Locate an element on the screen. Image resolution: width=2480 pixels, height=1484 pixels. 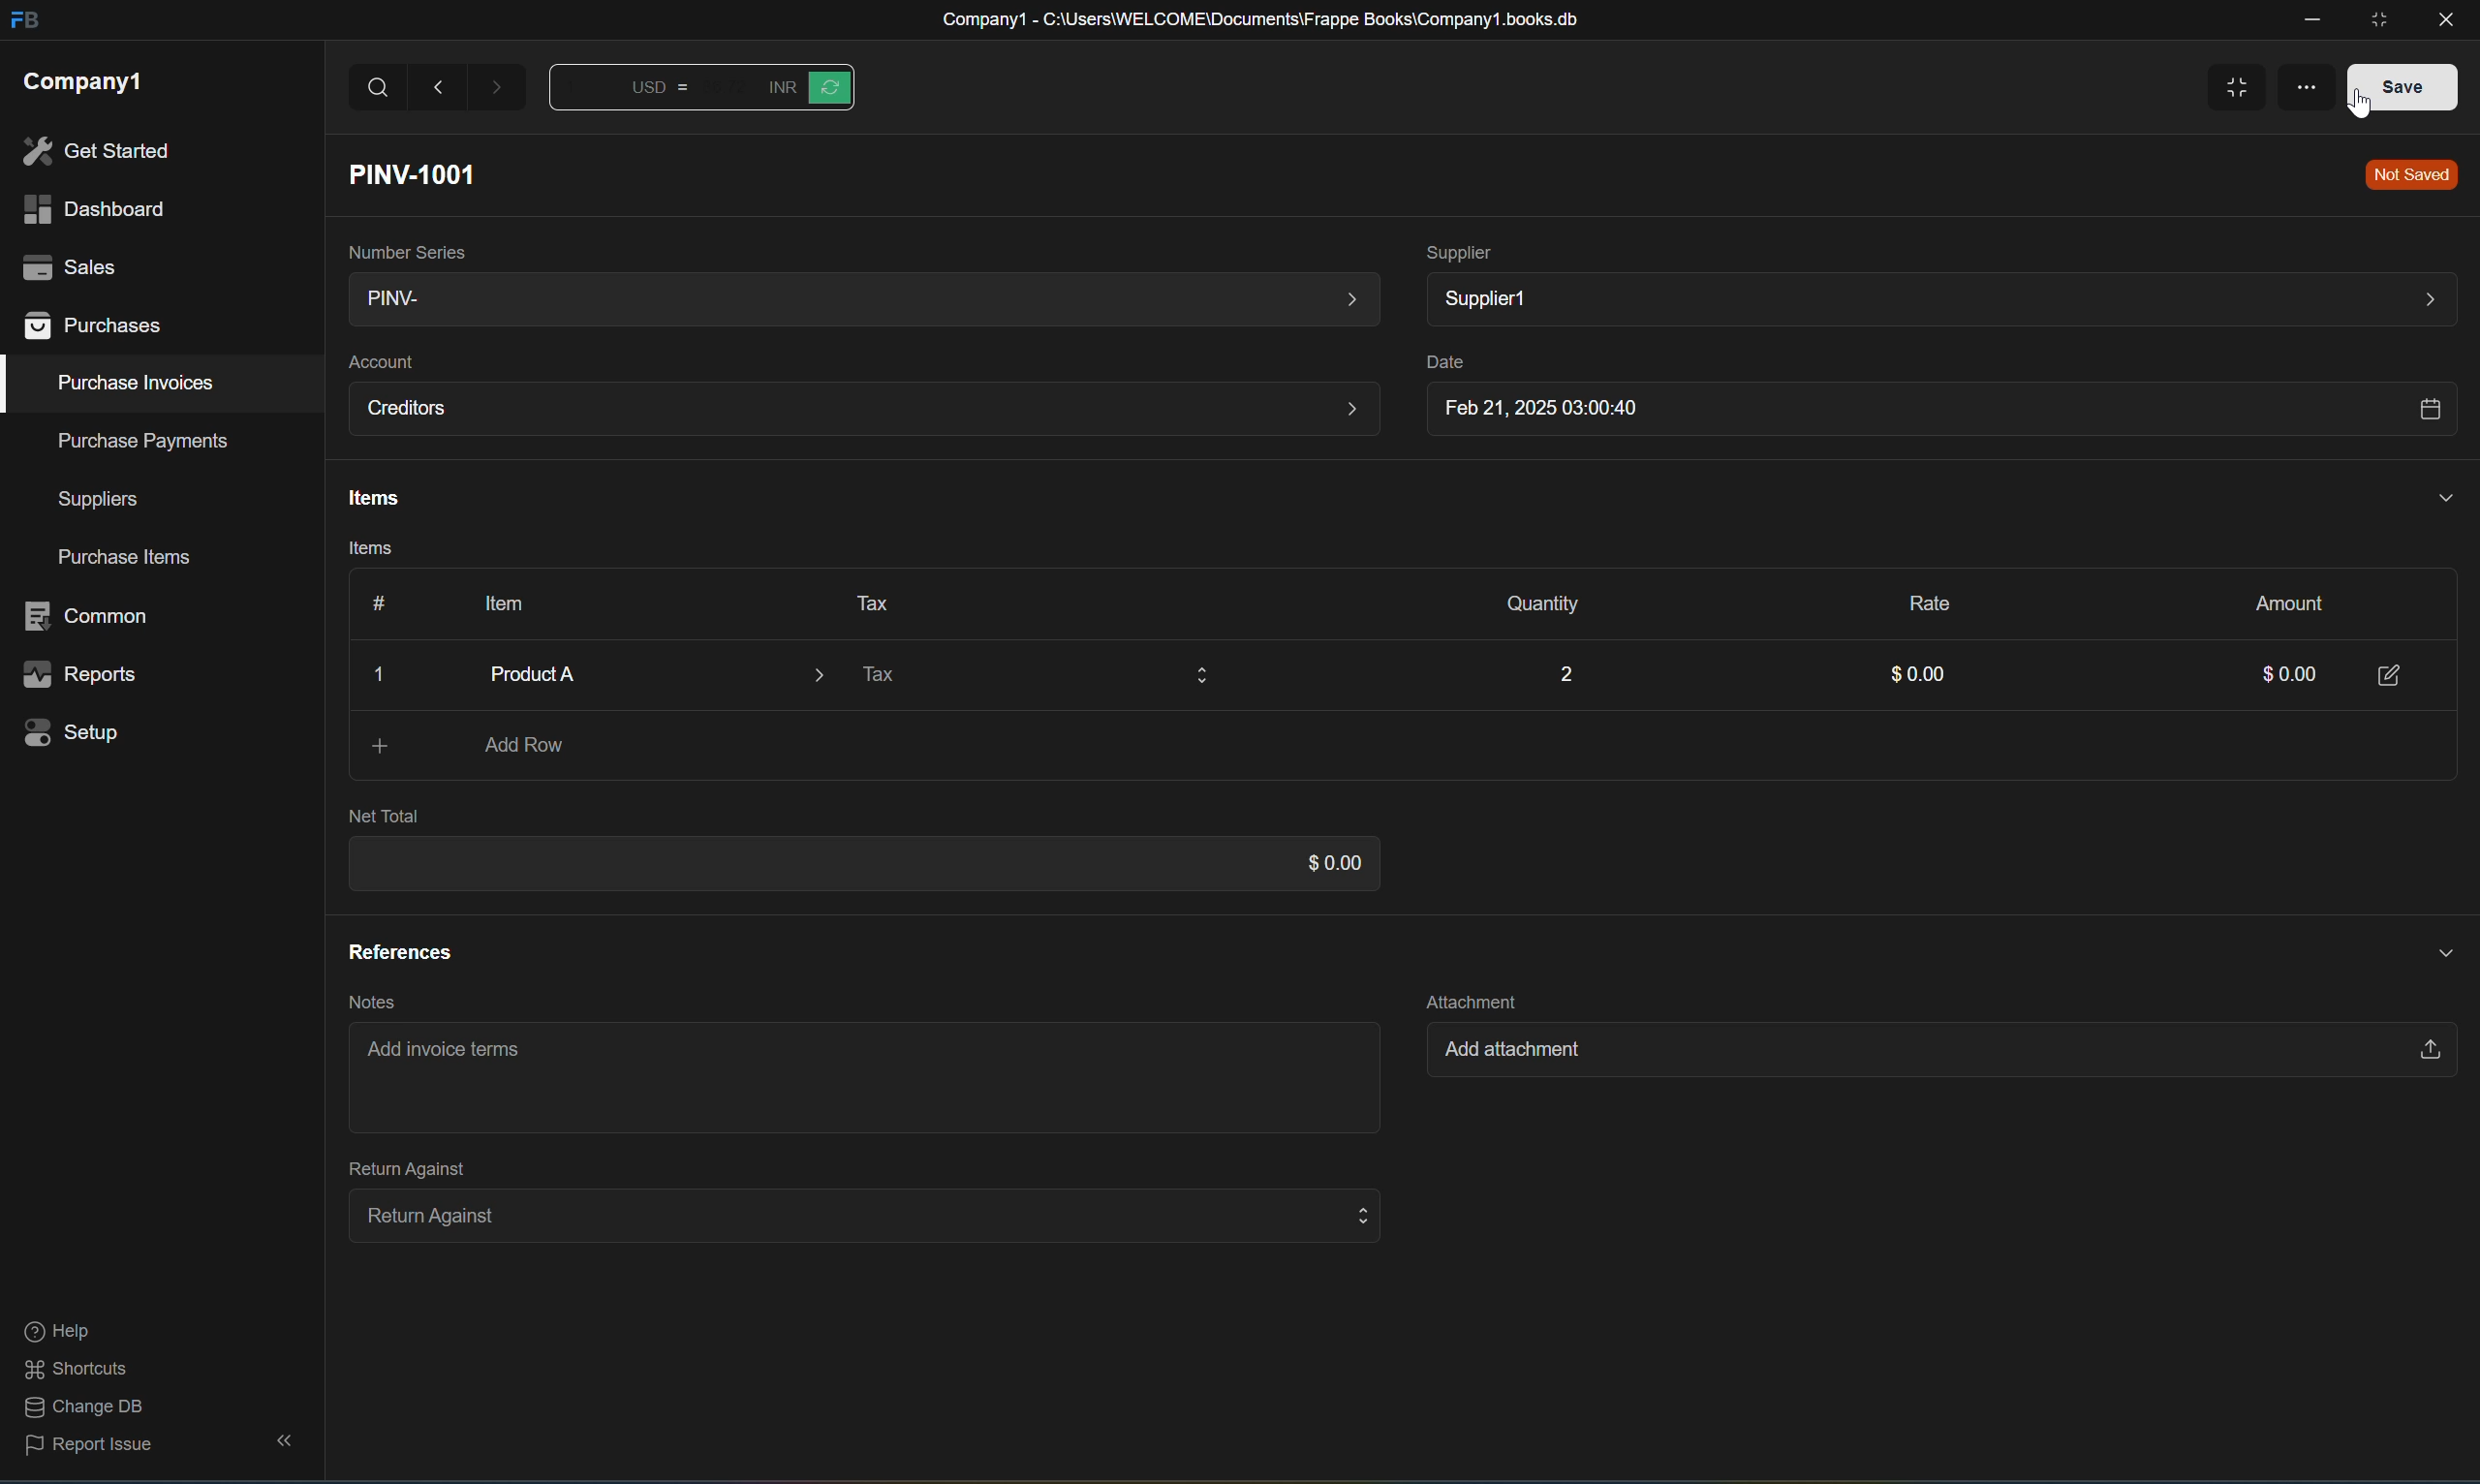
Supplier1 is located at coordinates (1938, 298).